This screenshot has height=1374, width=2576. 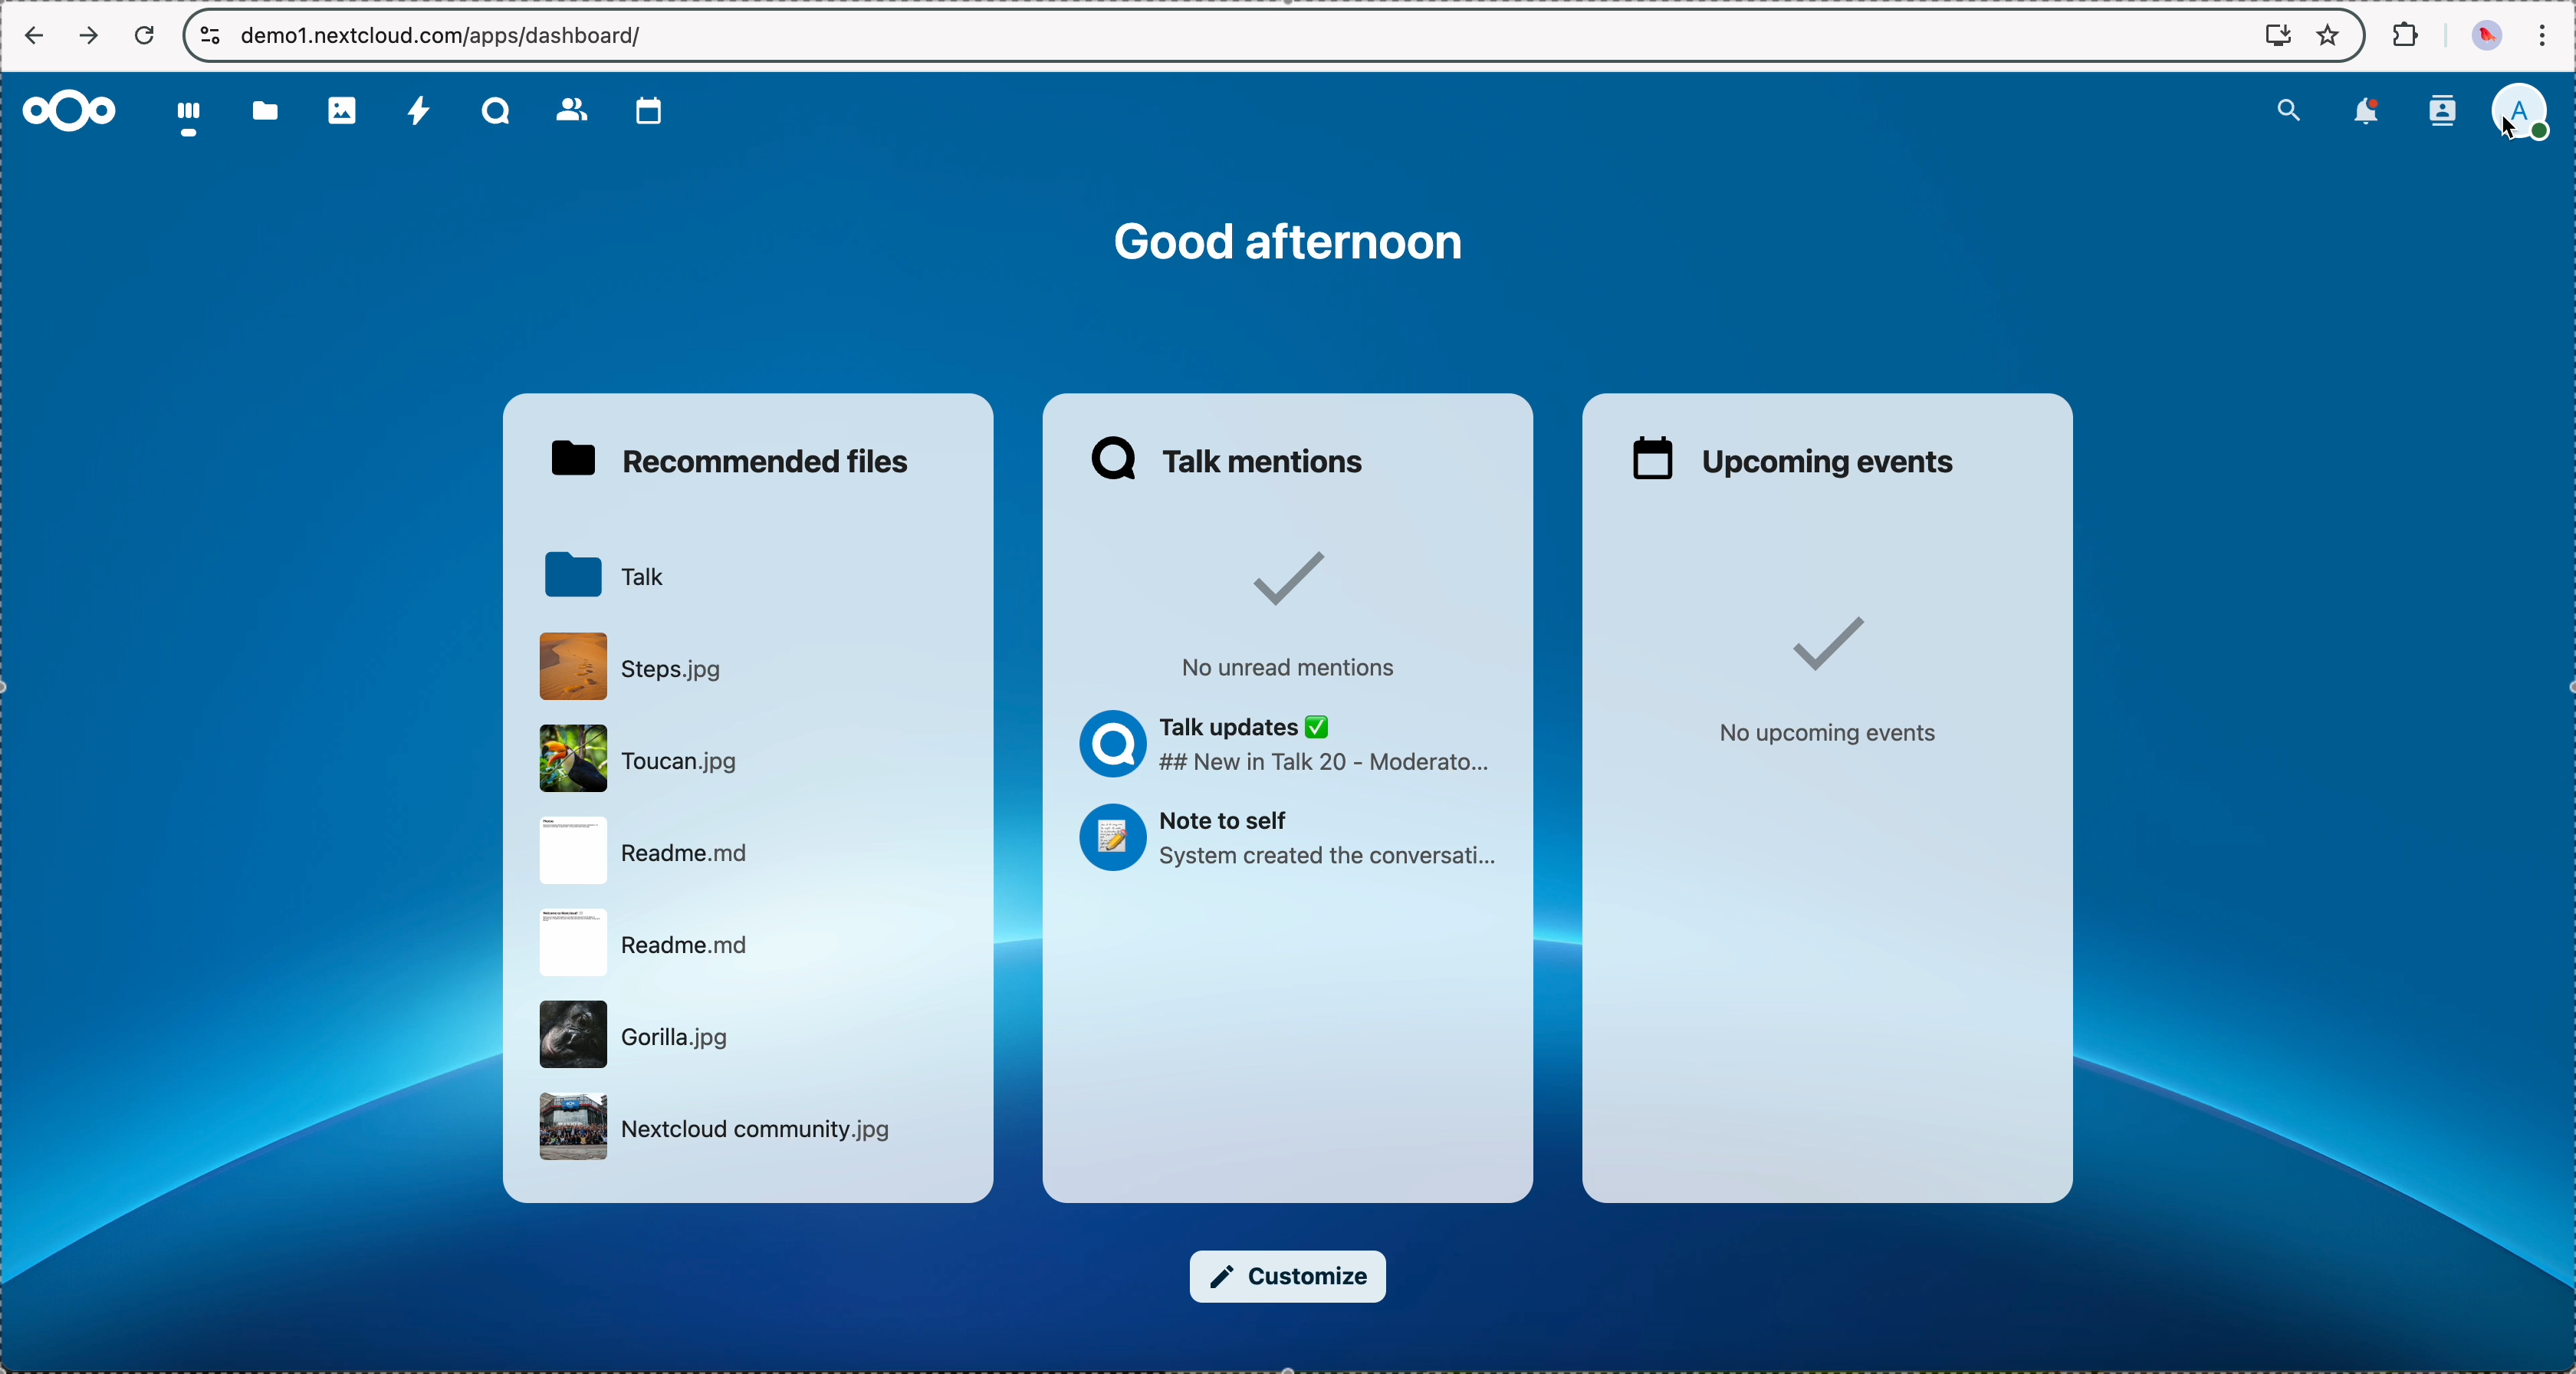 What do you see at coordinates (146, 35) in the screenshot?
I see `refresh the page` at bounding box center [146, 35].